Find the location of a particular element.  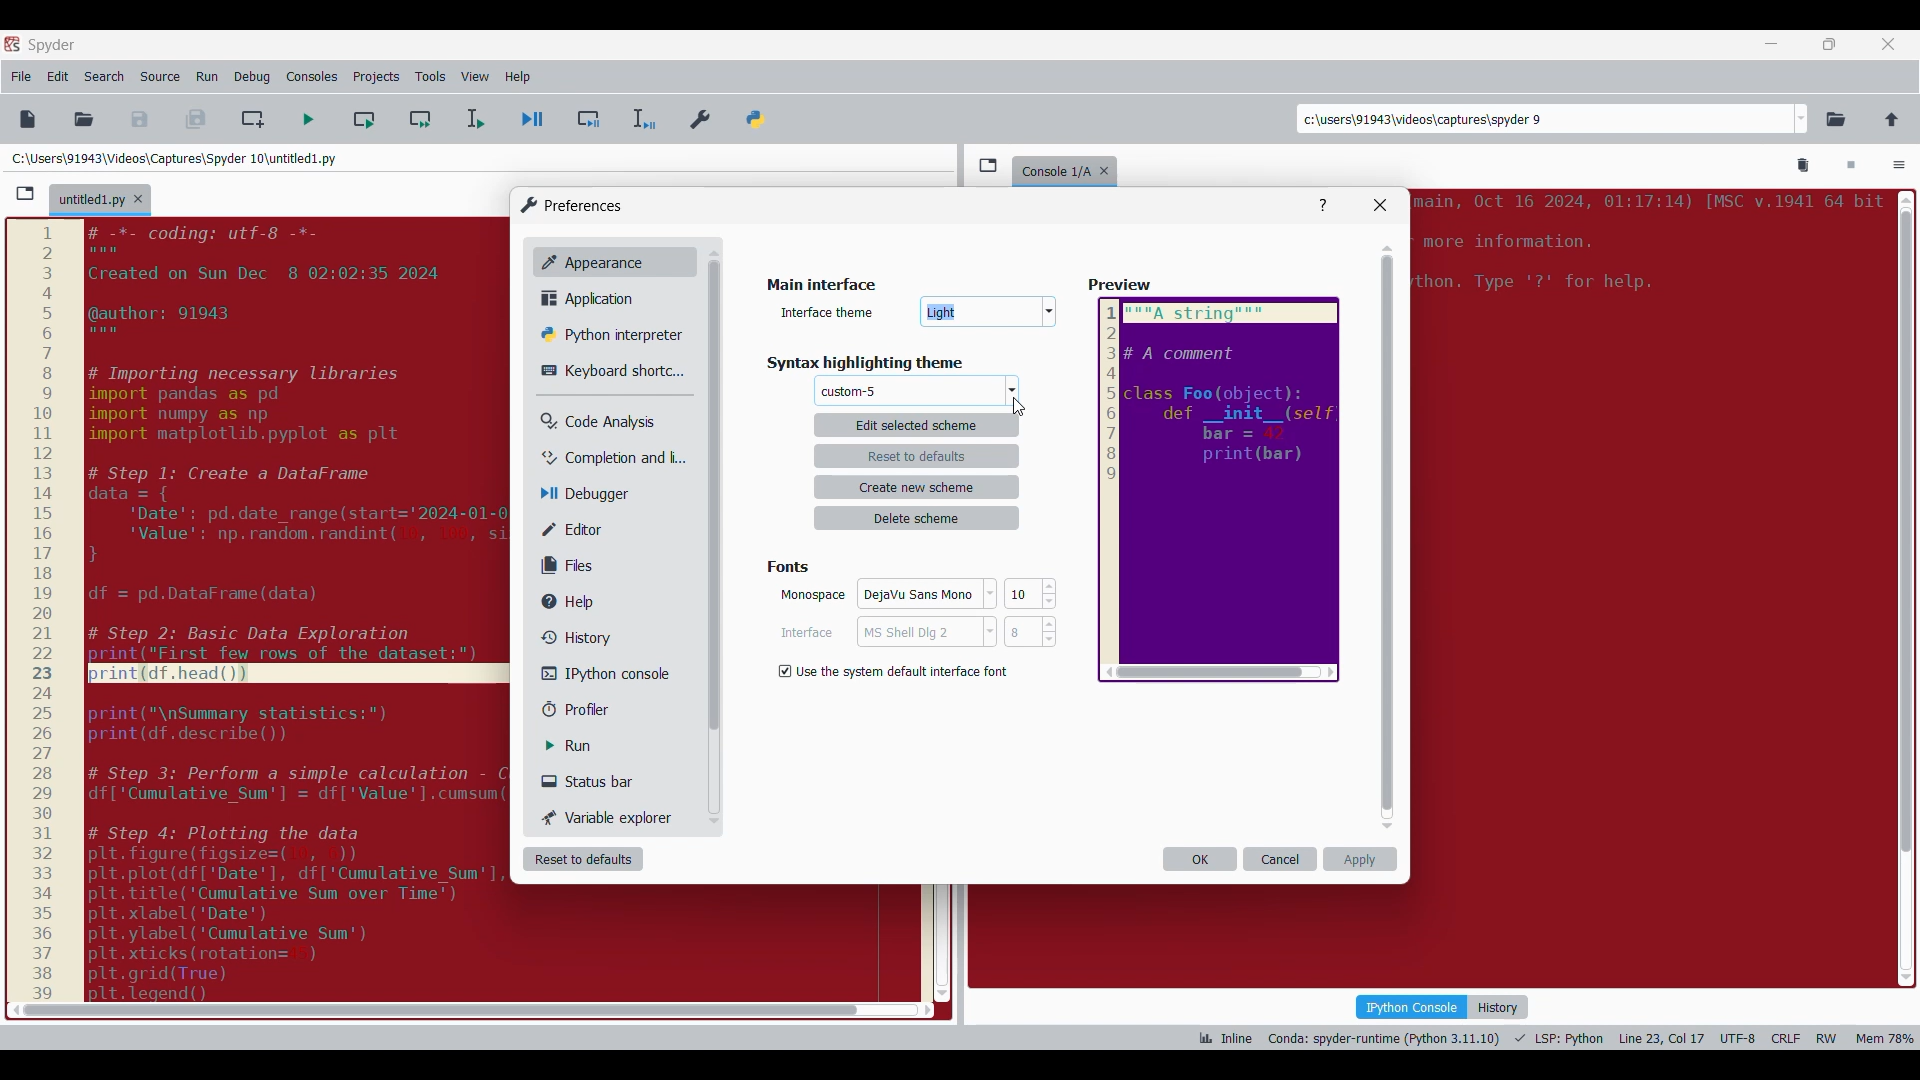

Save file is located at coordinates (141, 119).